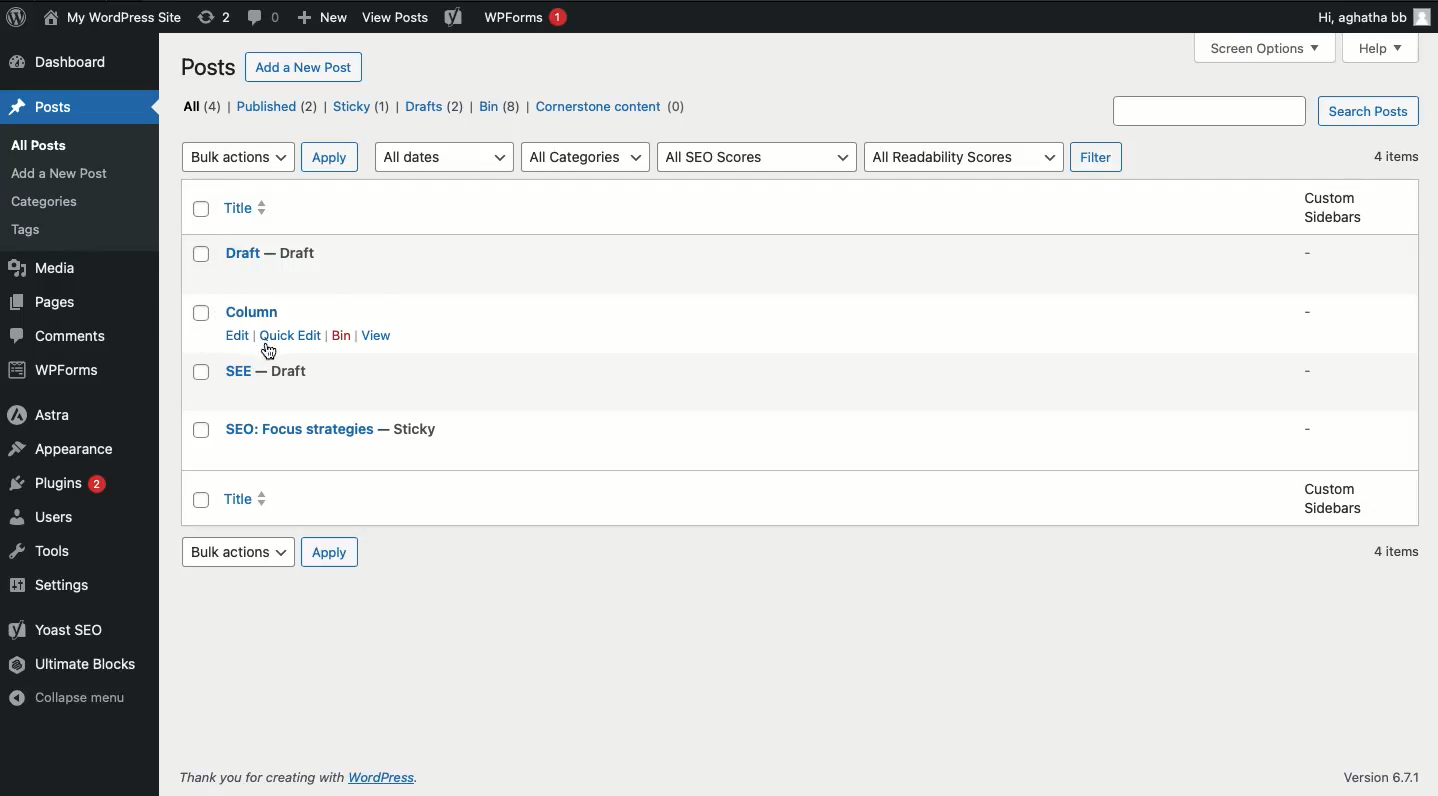 Image resolution: width=1438 pixels, height=796 pixels. What do you see at coordinates (56, 337) in the screenshot?
I see `Comments` at bounding box center [56, 337].